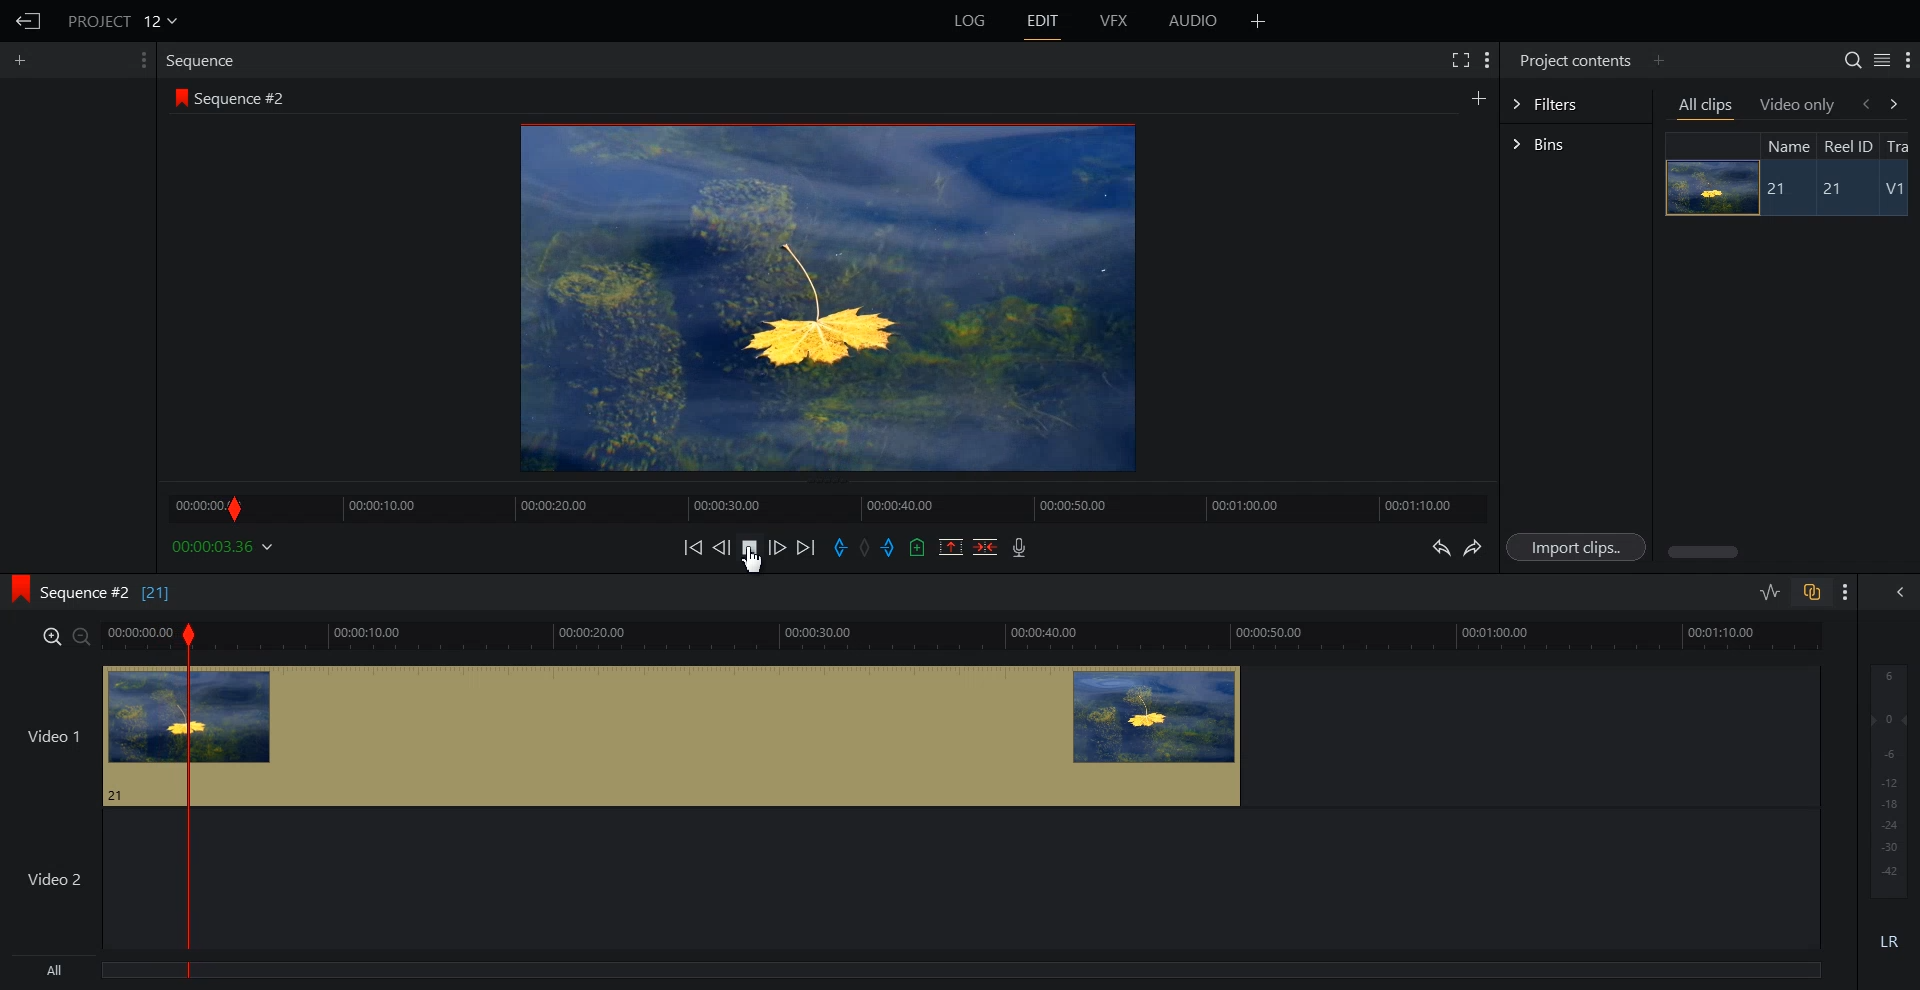 The width and height of the screenshot is (1920, 990). I want to click on Timeline, so click(827, 502).